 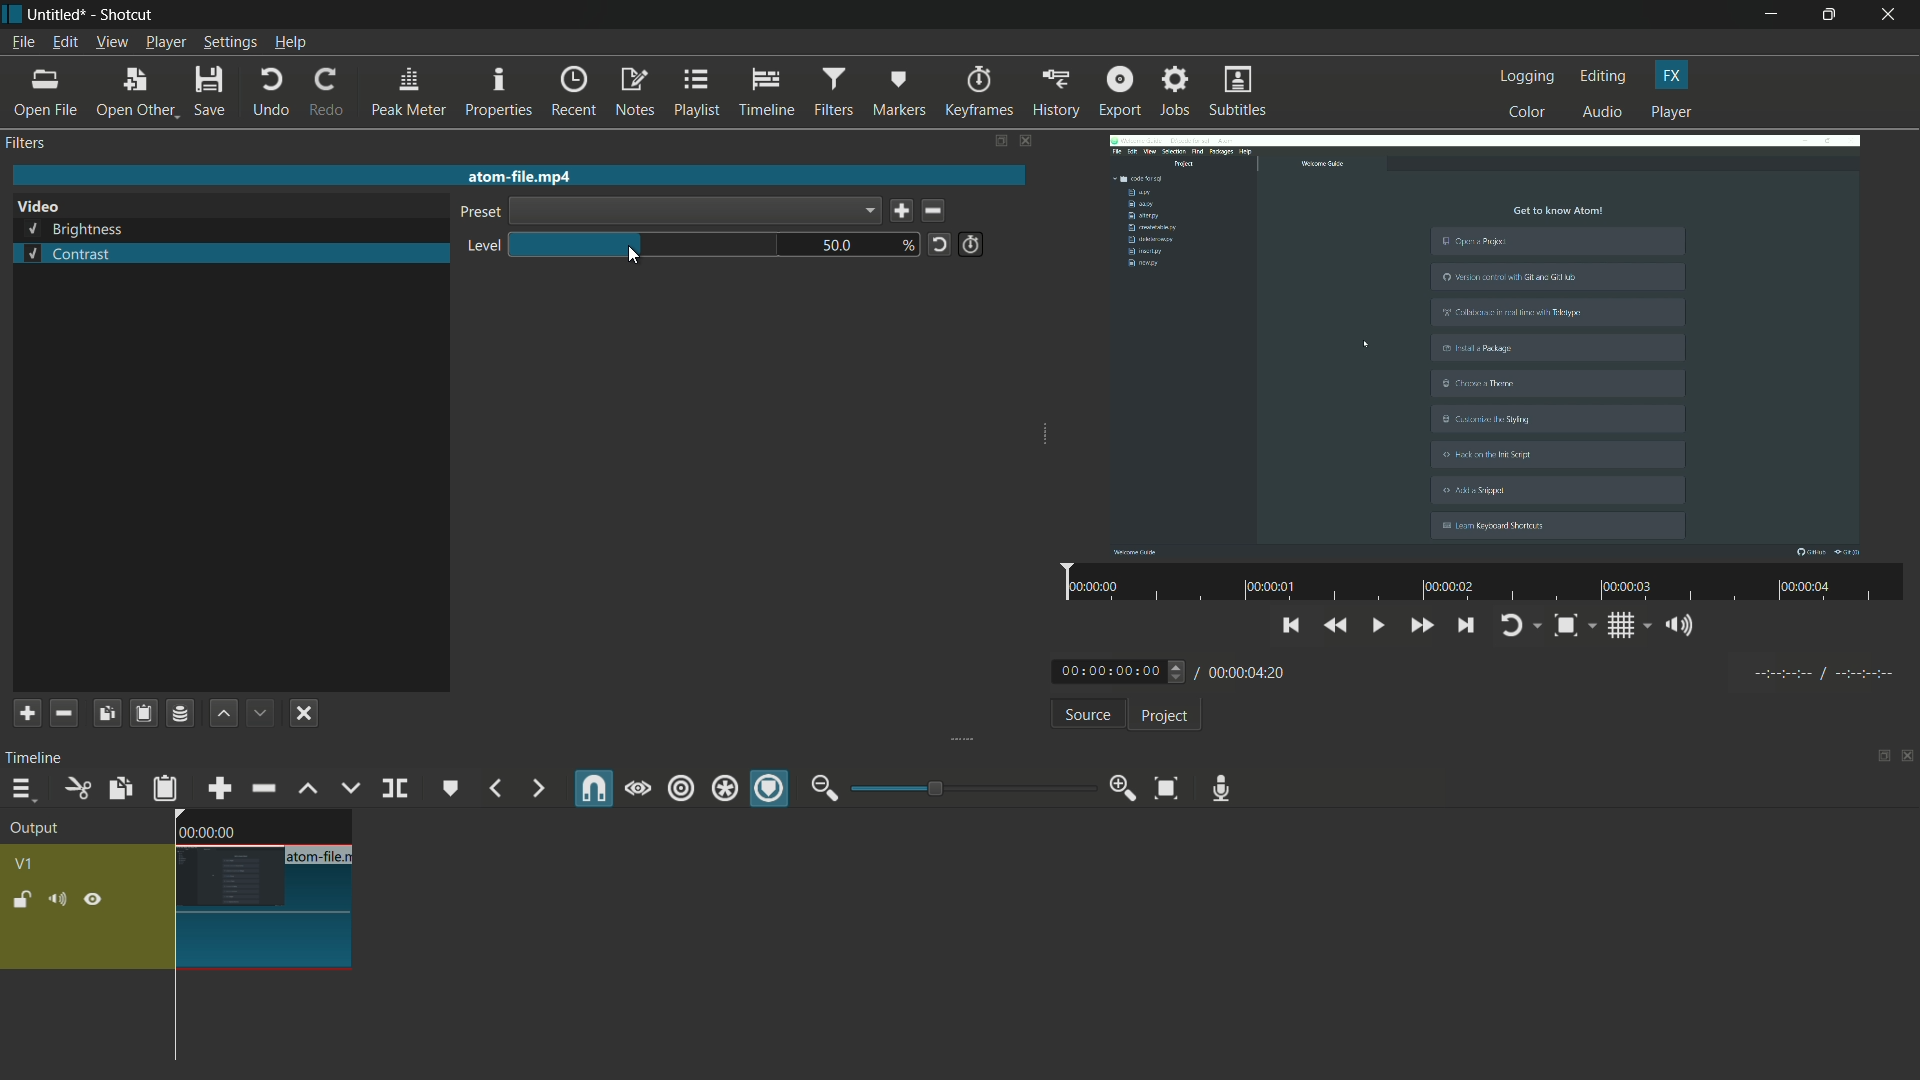 What do you see at coordinates (1244, 669) in the screenshot?
I see `/ 00:00:04:20 (total time)` at bounding box center [1244, 669].